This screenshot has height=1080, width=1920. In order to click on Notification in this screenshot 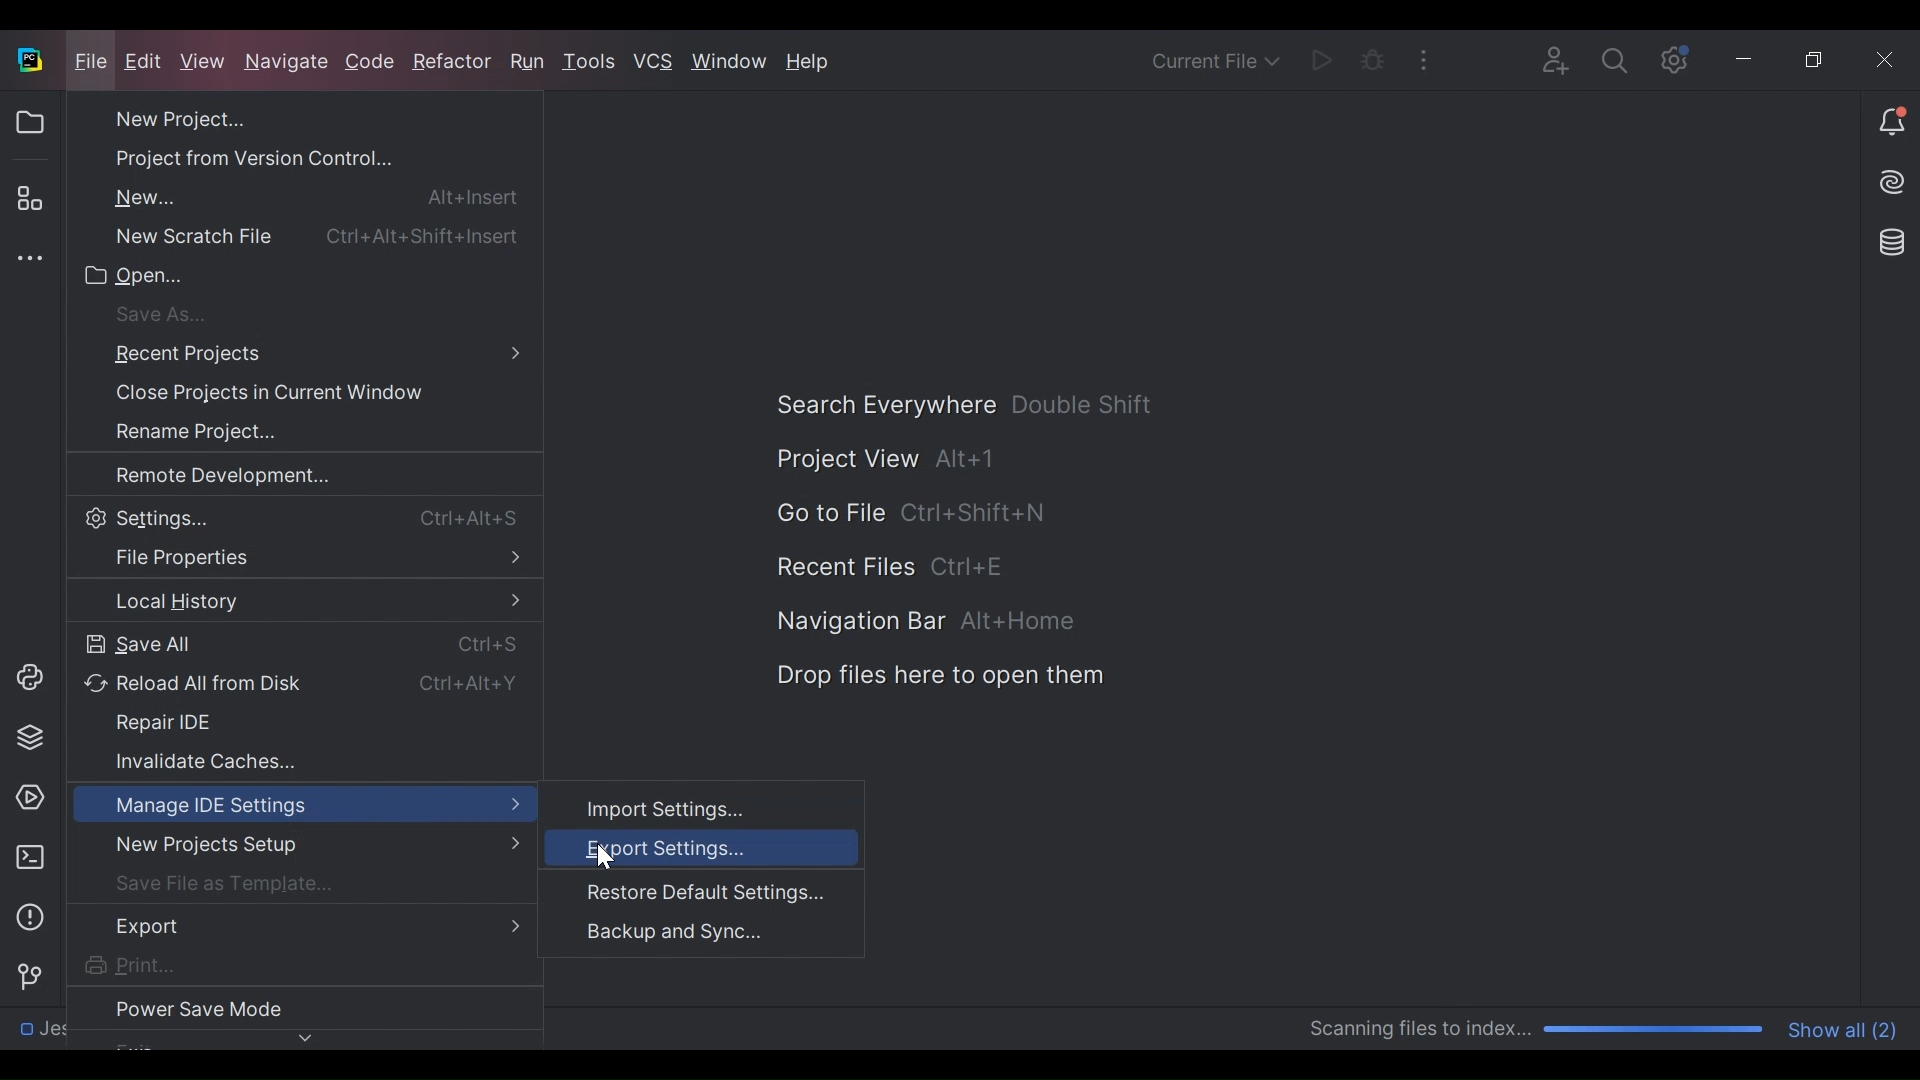, I will do `click(1891, 122)`.